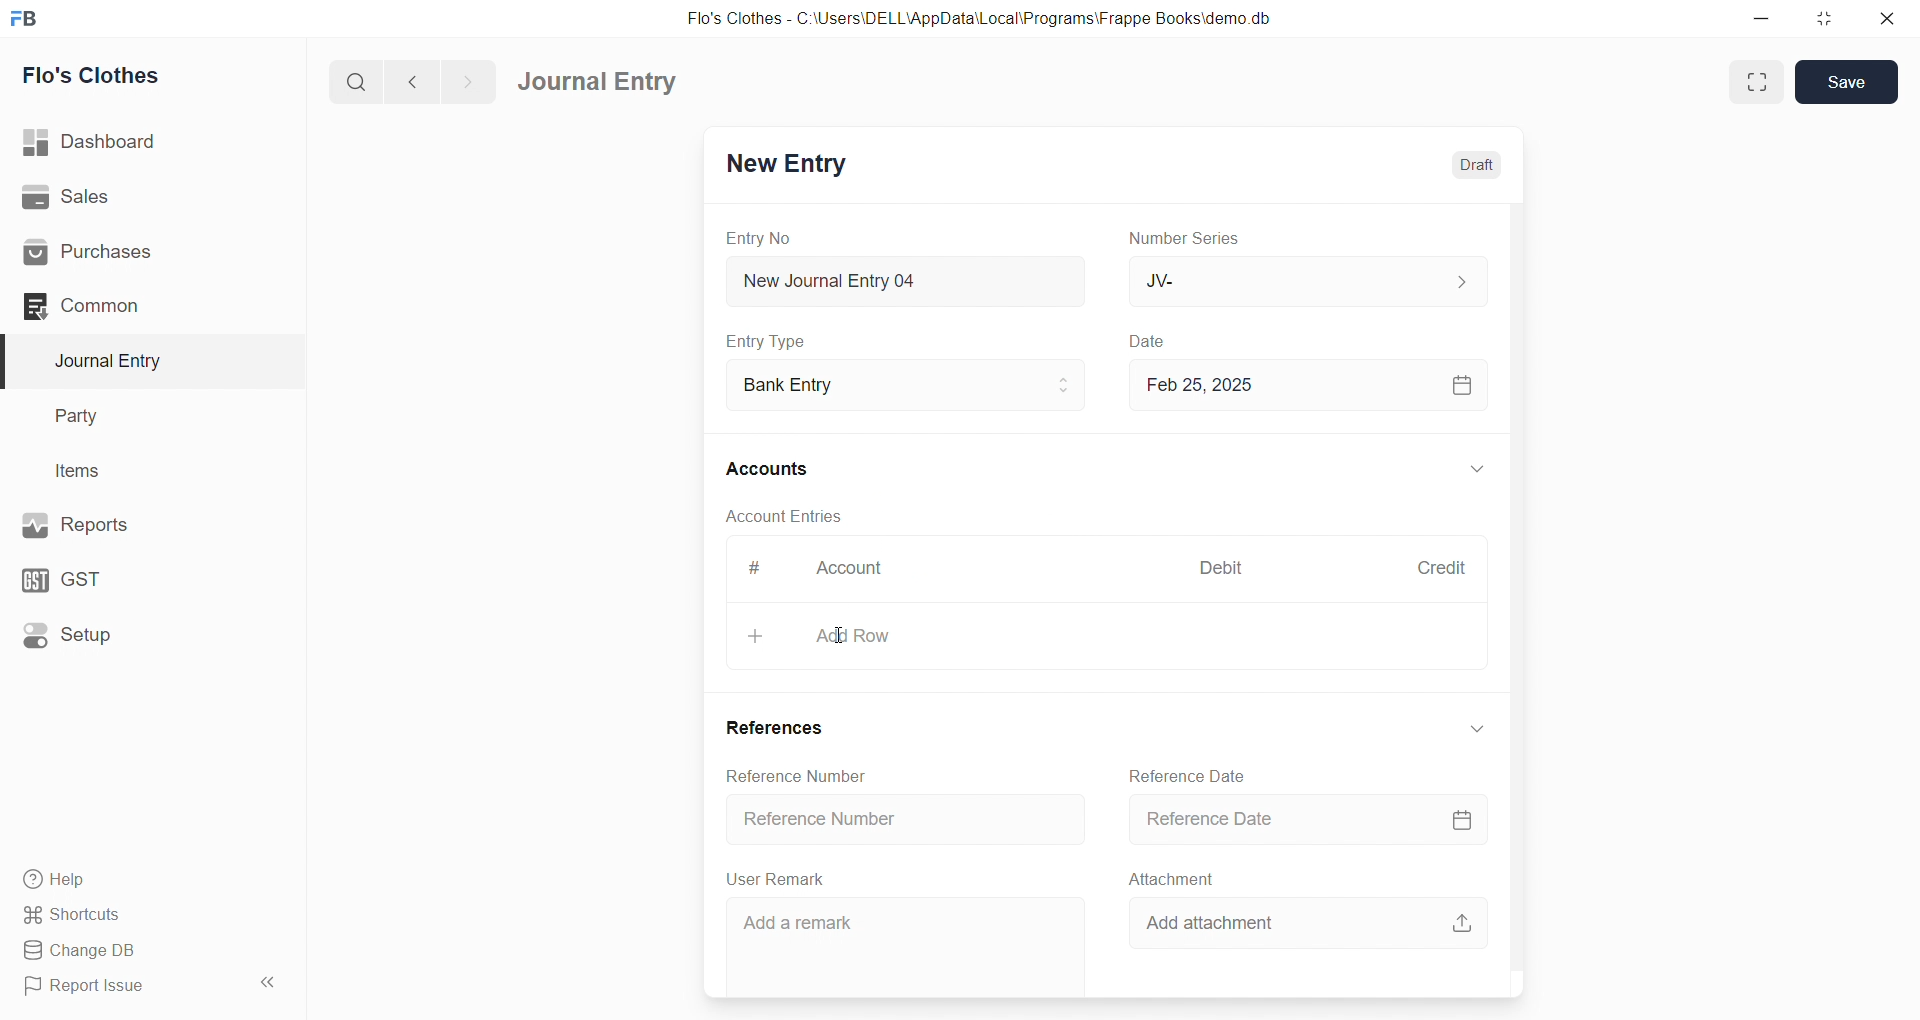  I want to click on Reference Date, so click(1192, 774).